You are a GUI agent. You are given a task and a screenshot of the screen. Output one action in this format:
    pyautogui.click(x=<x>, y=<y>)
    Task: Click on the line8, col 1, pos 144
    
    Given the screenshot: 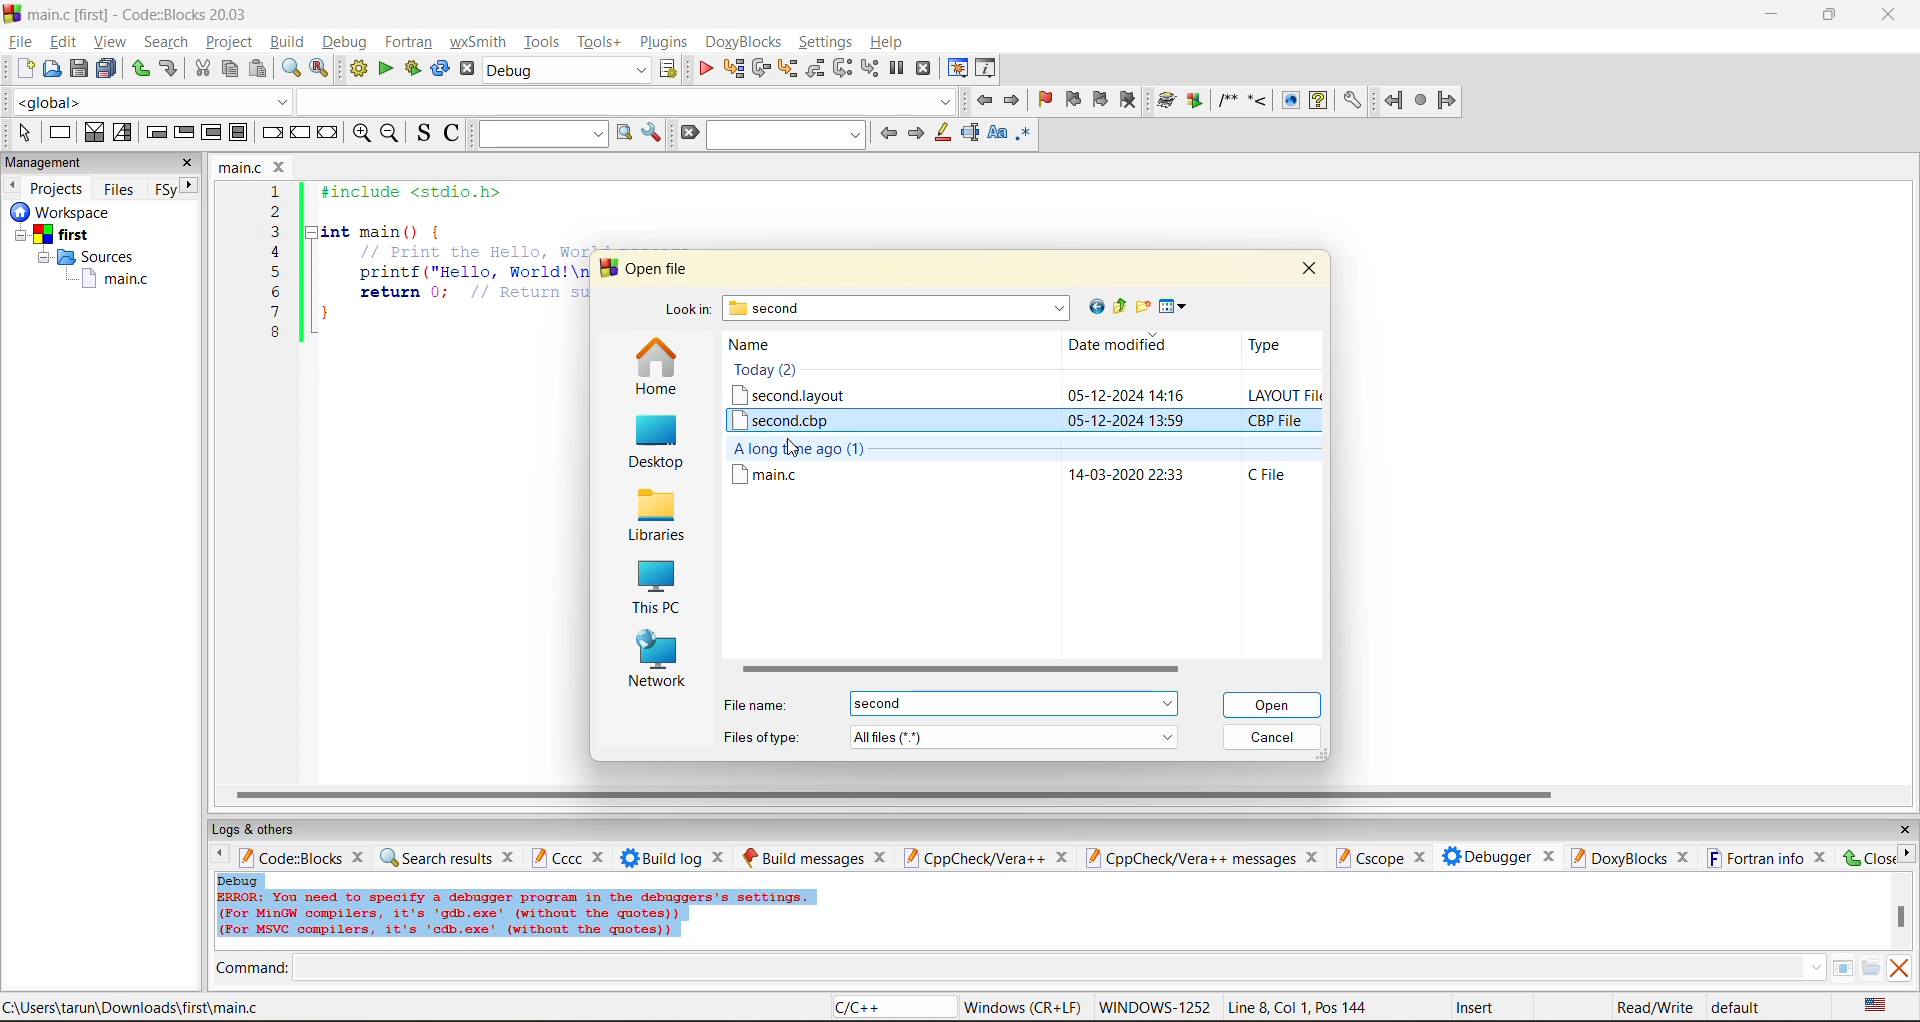 What is the action you would take?
    pyautogui.click(x=1301, y=1007)
    